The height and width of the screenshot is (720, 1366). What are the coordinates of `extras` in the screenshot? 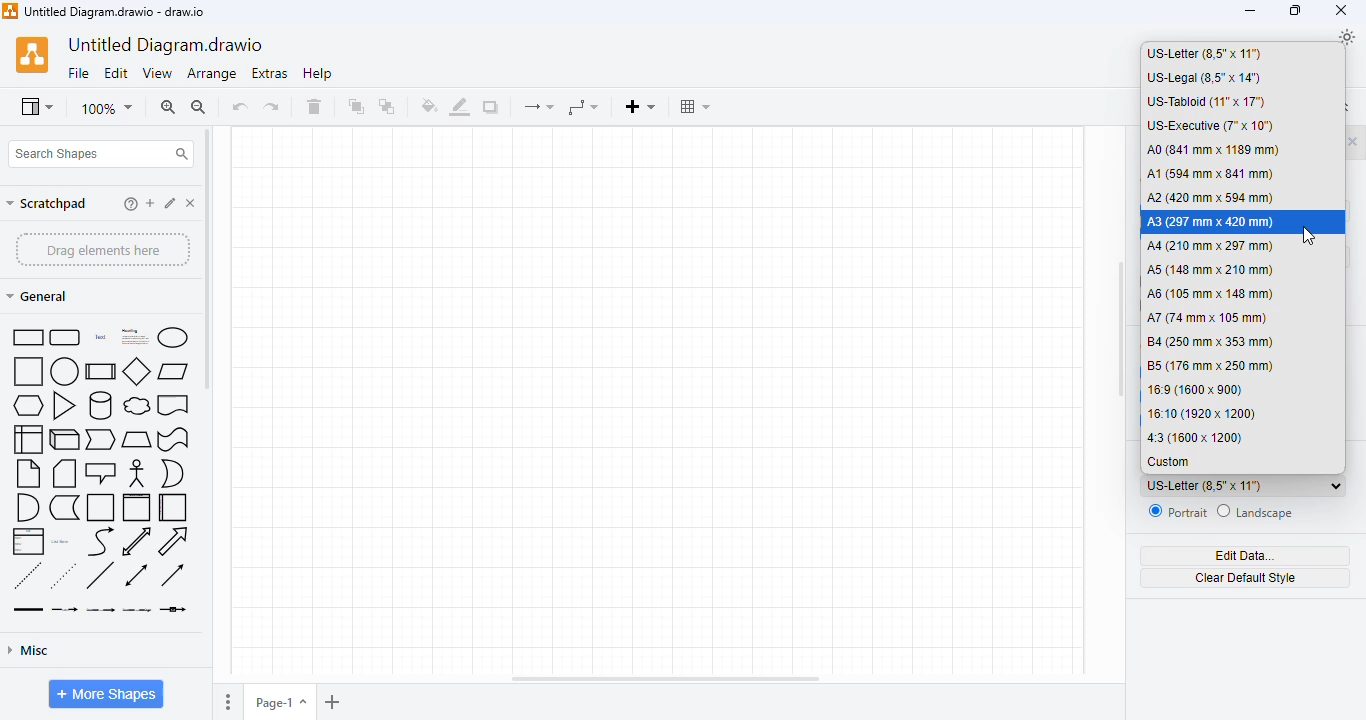 It's located at (270, 74).